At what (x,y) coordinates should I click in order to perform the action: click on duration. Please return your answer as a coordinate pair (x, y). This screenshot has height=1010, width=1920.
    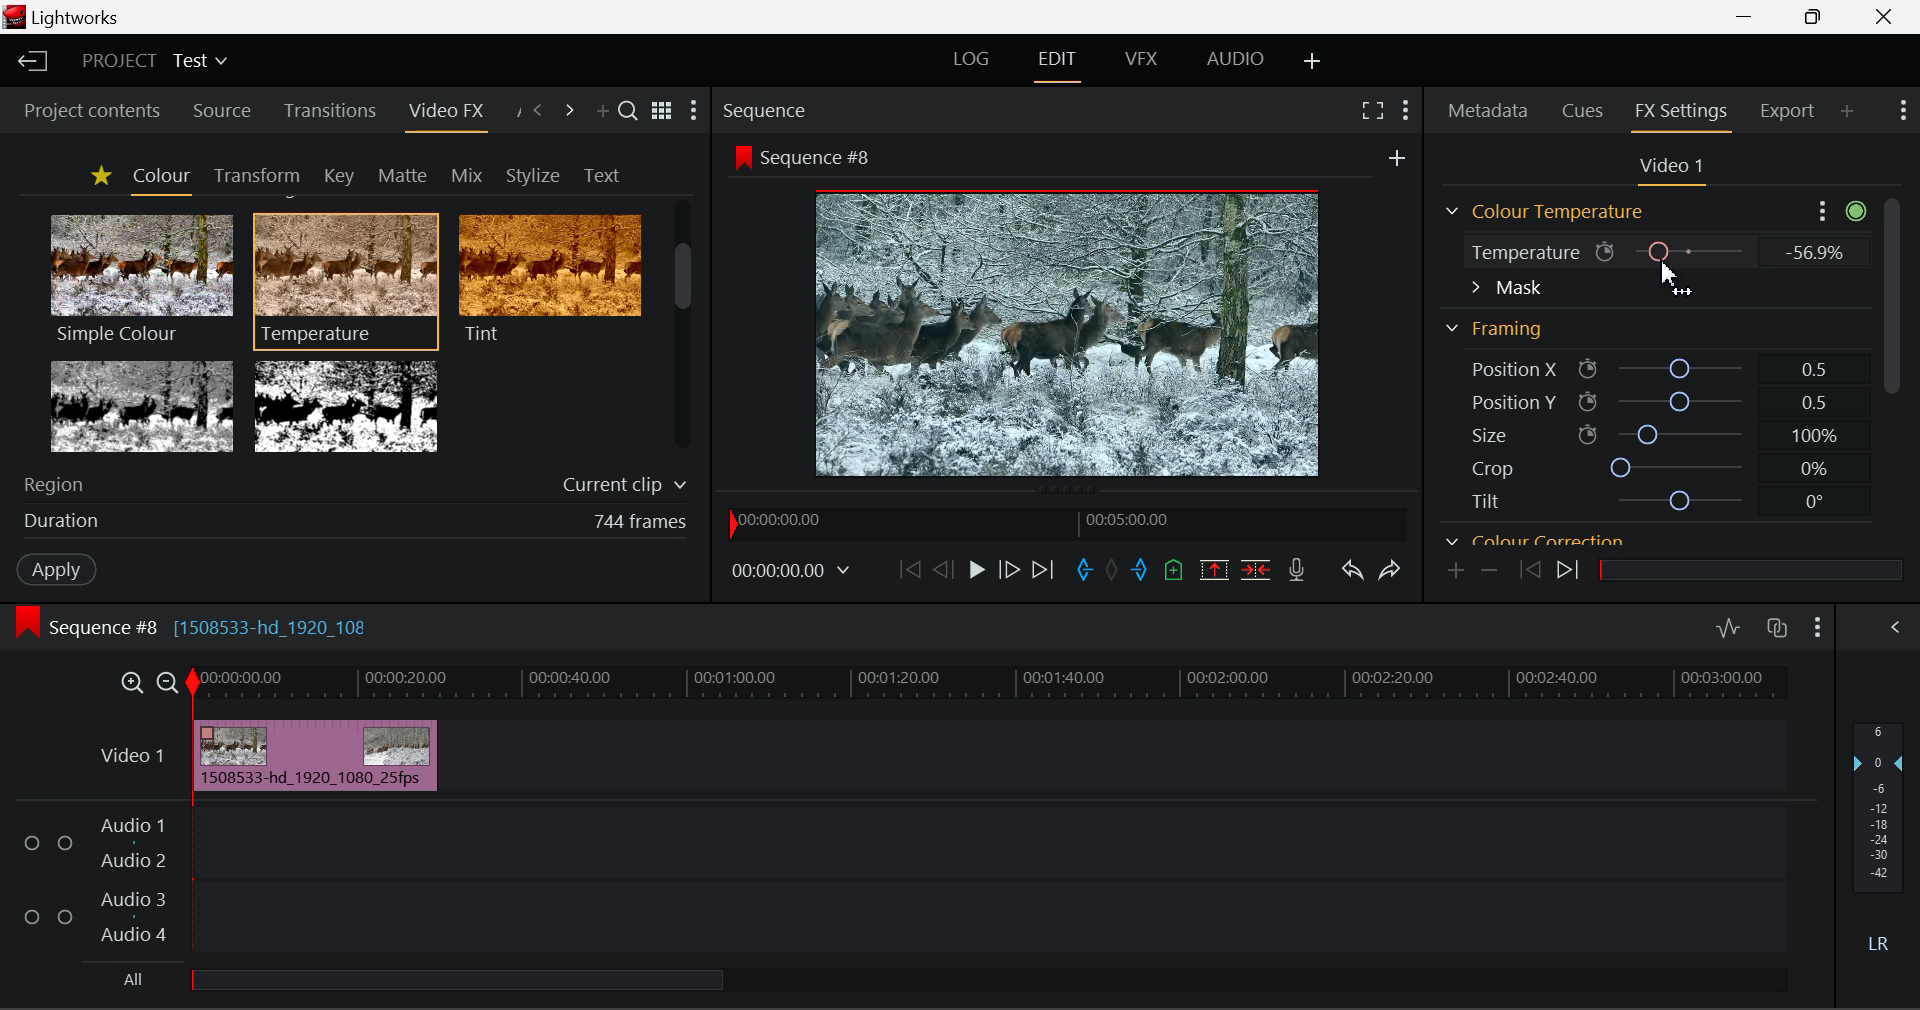
    Looking at the image, I should click on (56, 522).